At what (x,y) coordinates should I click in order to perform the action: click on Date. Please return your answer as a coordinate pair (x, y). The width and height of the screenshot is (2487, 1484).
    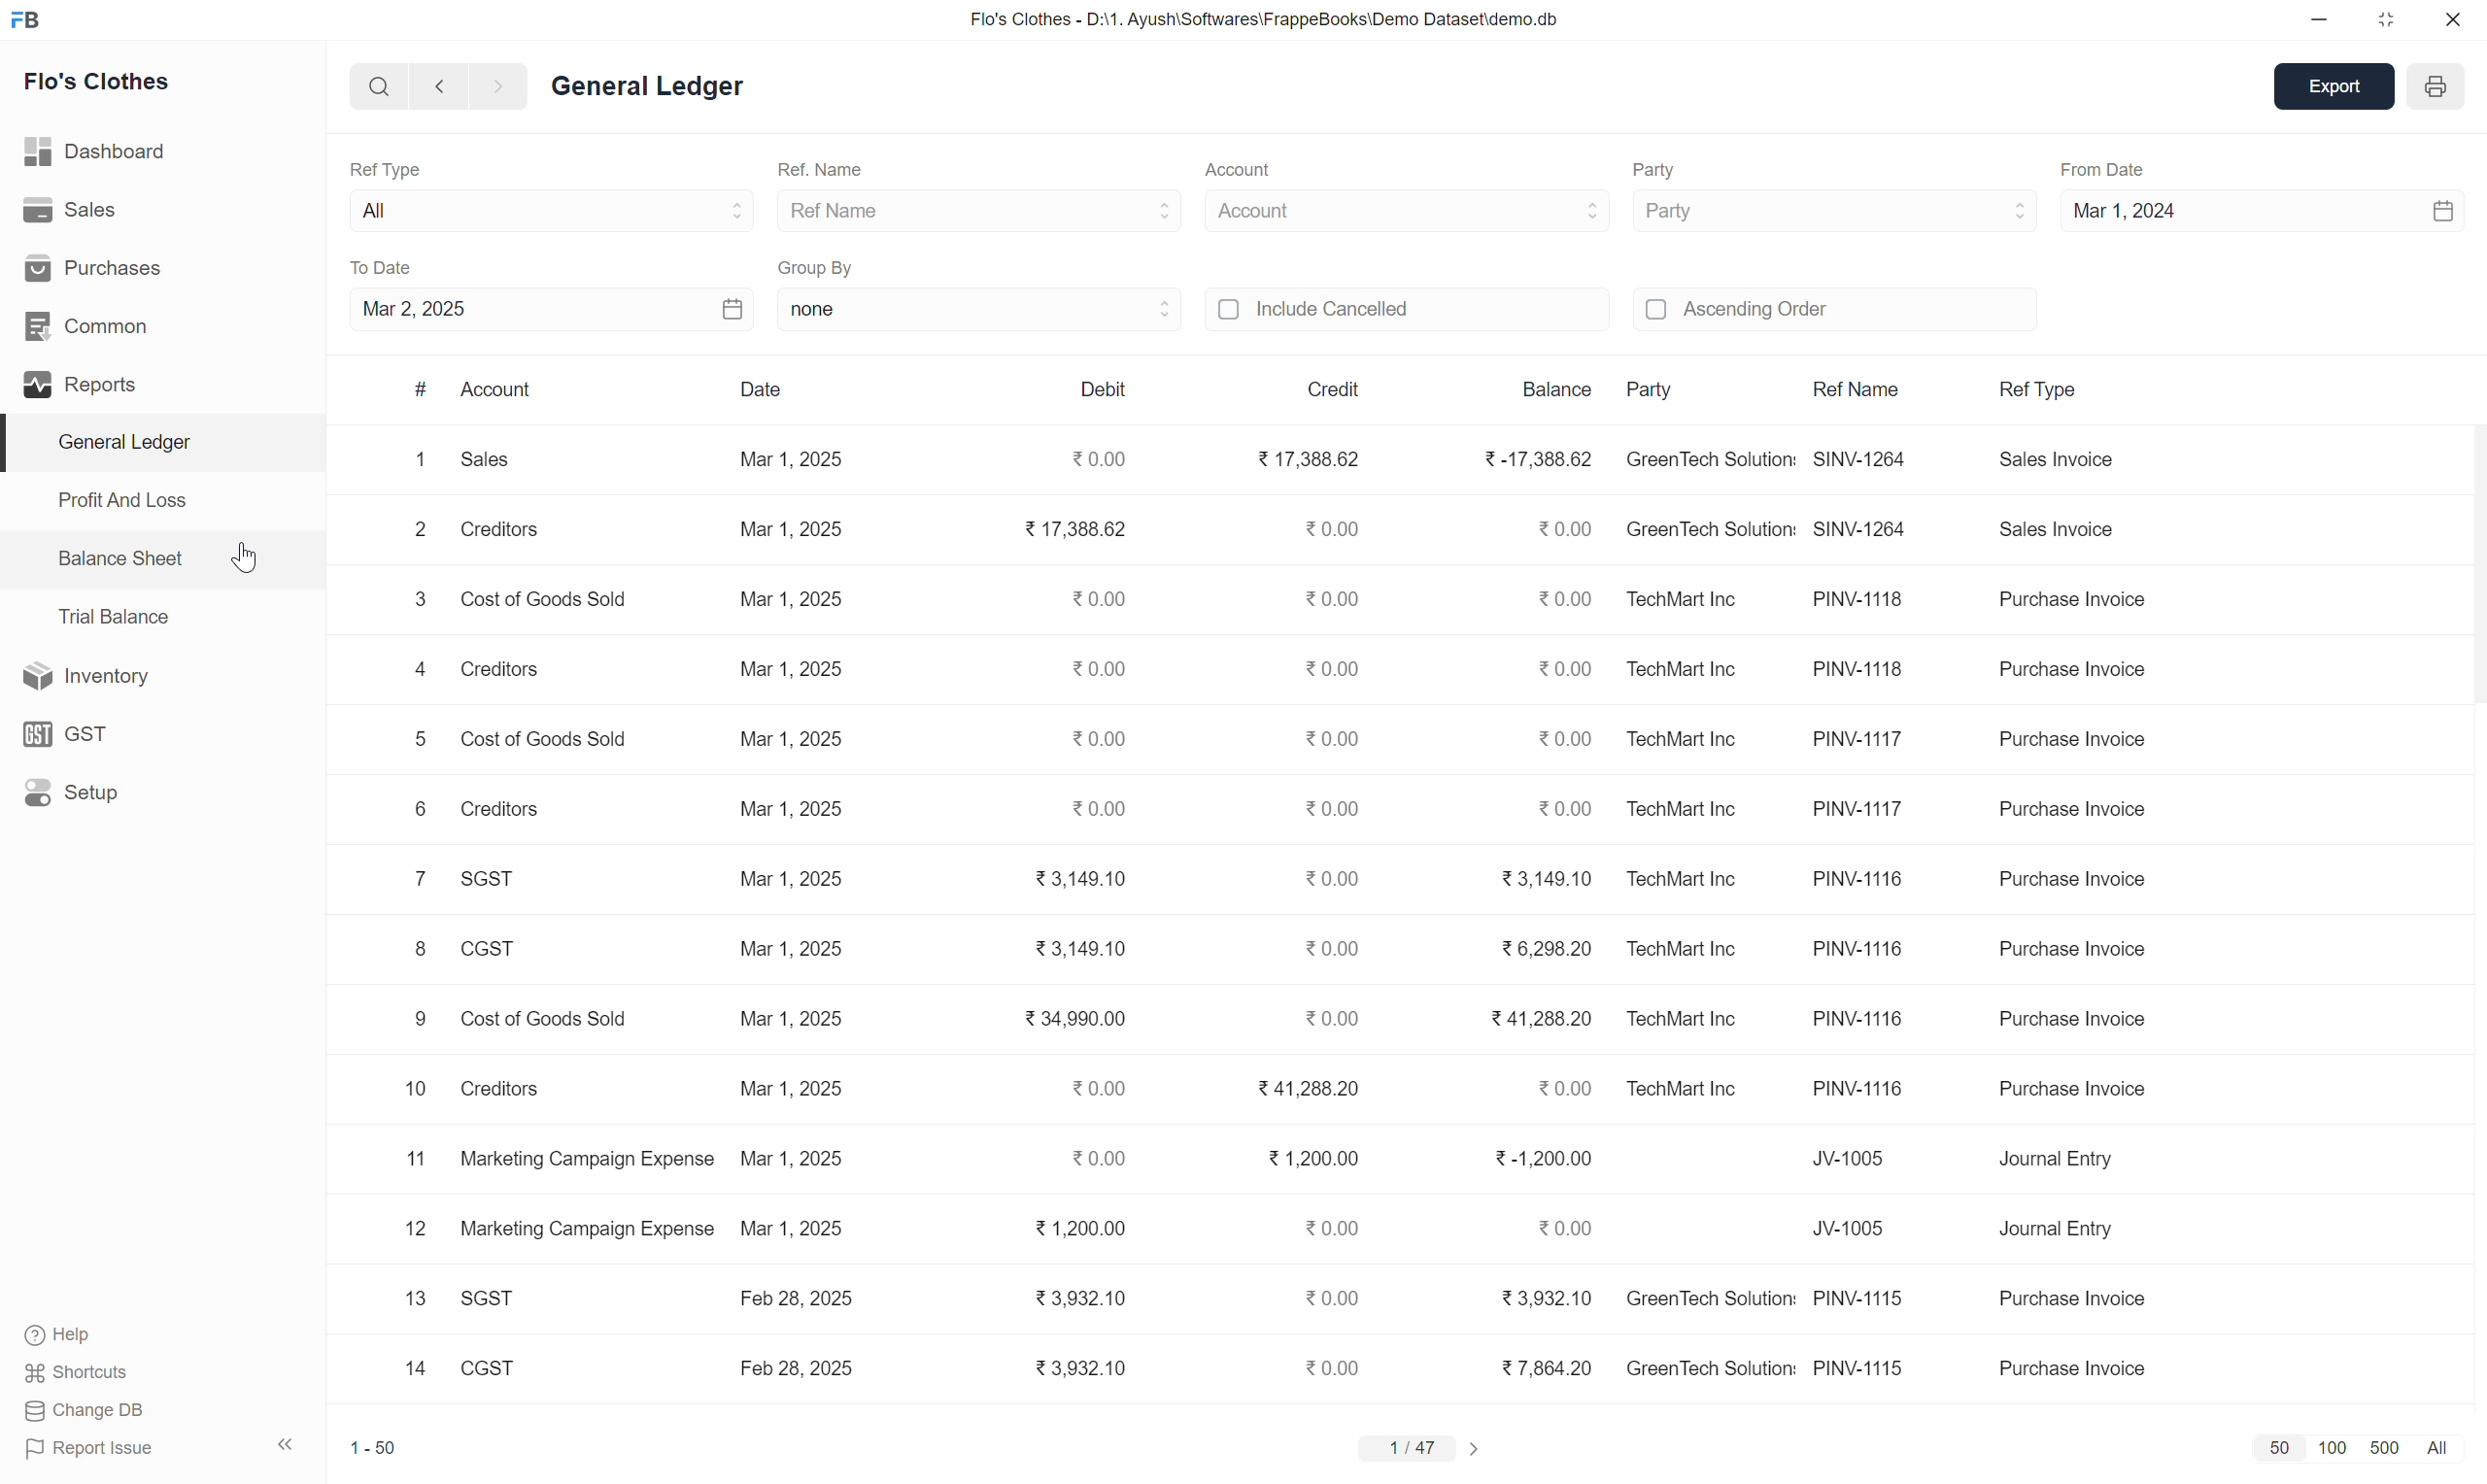
    Looking at the image, I should click on (767, 388).